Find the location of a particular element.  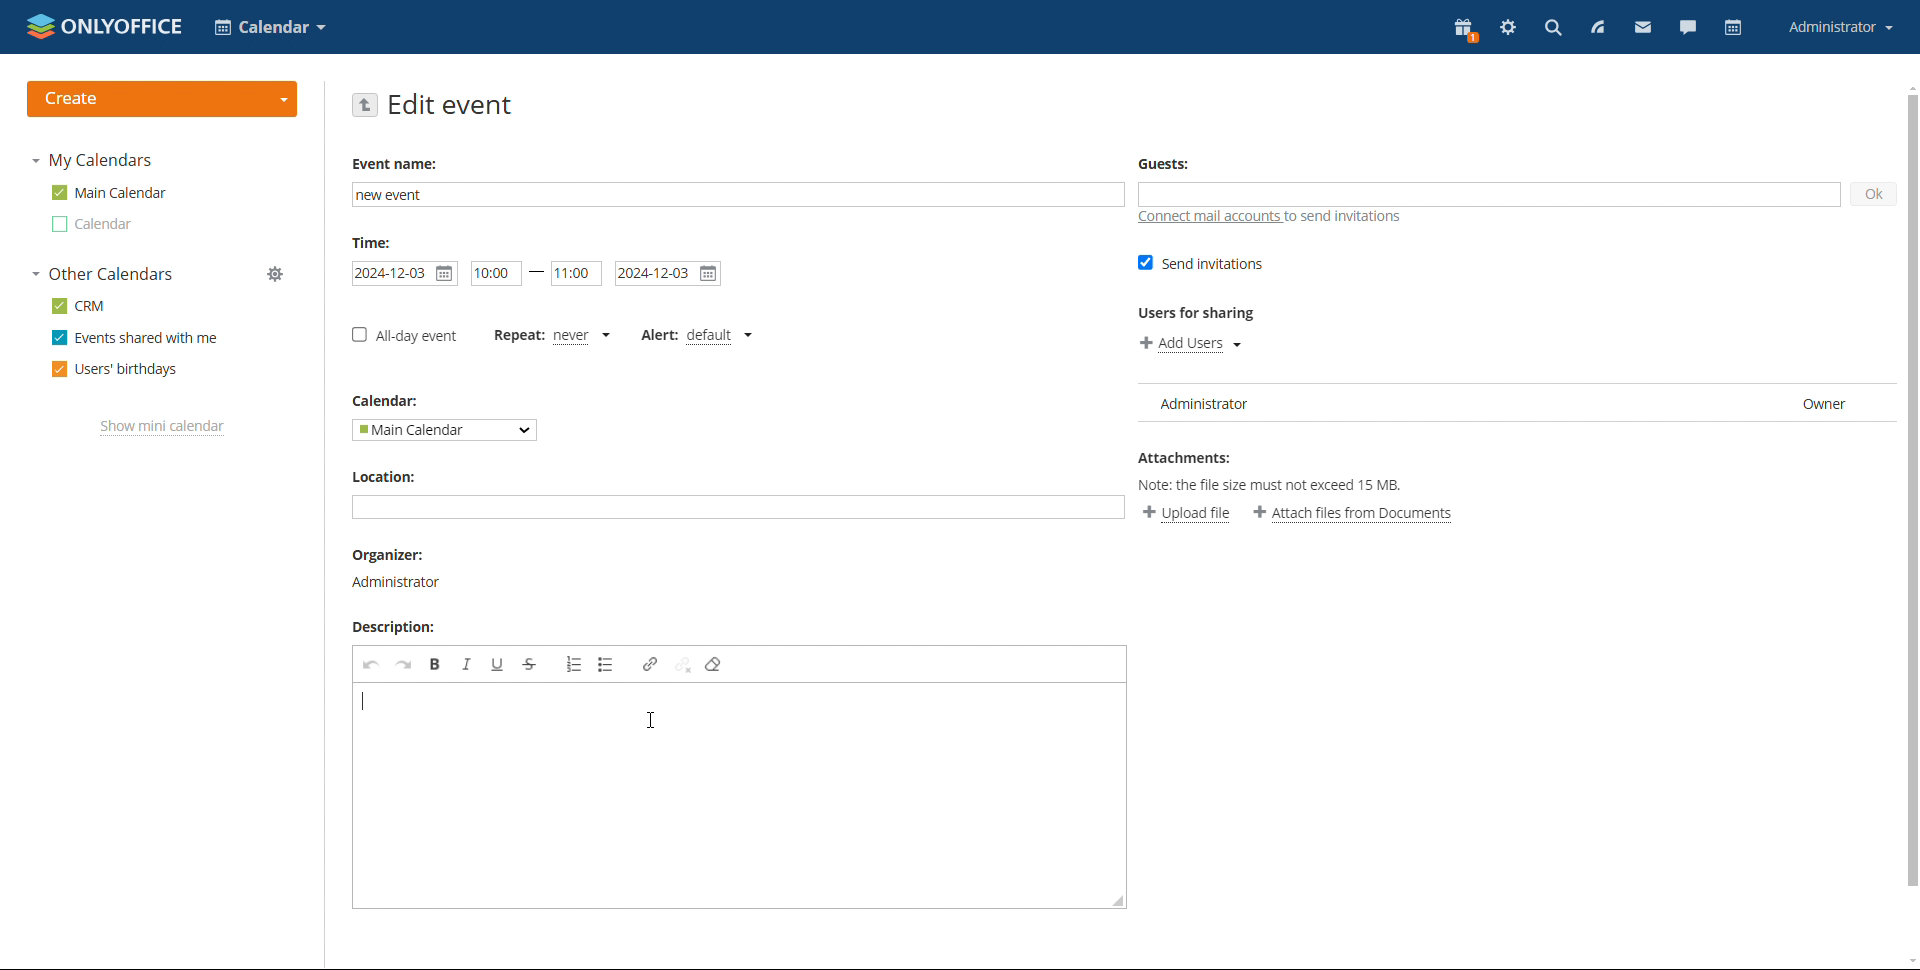

add users is located at coordinates (1191, 344).